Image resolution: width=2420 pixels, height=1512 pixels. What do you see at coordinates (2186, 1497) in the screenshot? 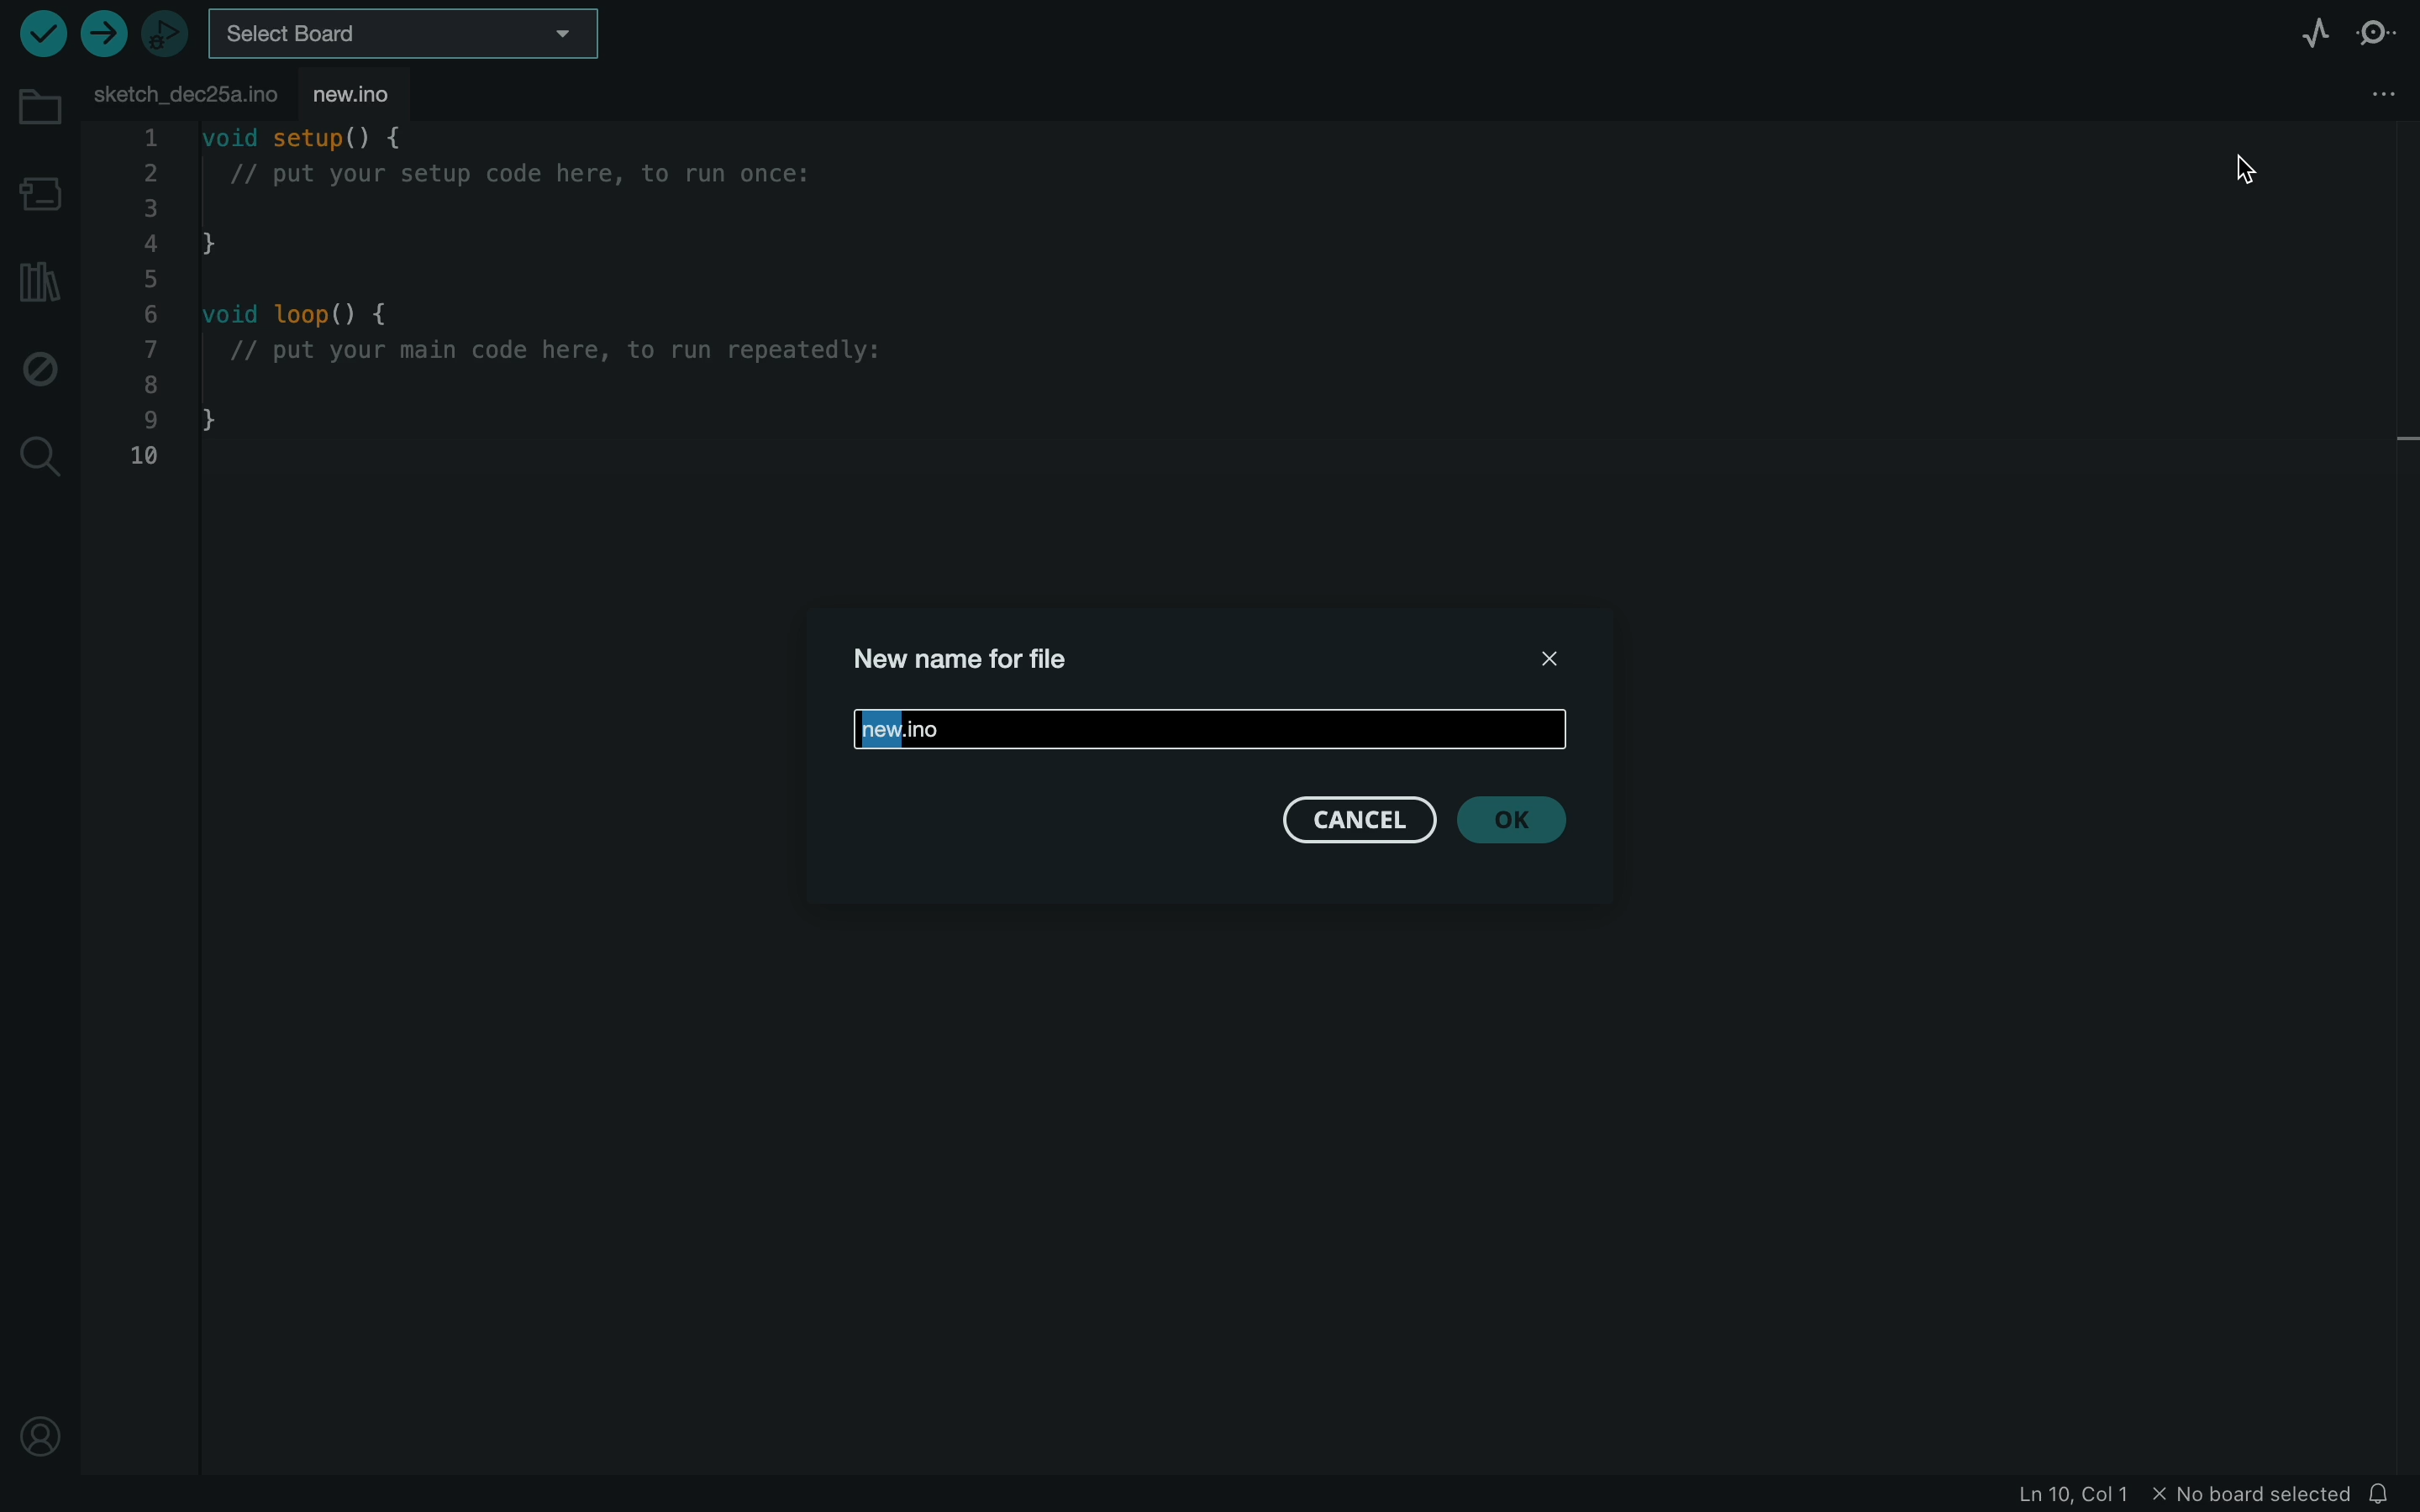
I see `file information` at bounding box center [2186, 1497].